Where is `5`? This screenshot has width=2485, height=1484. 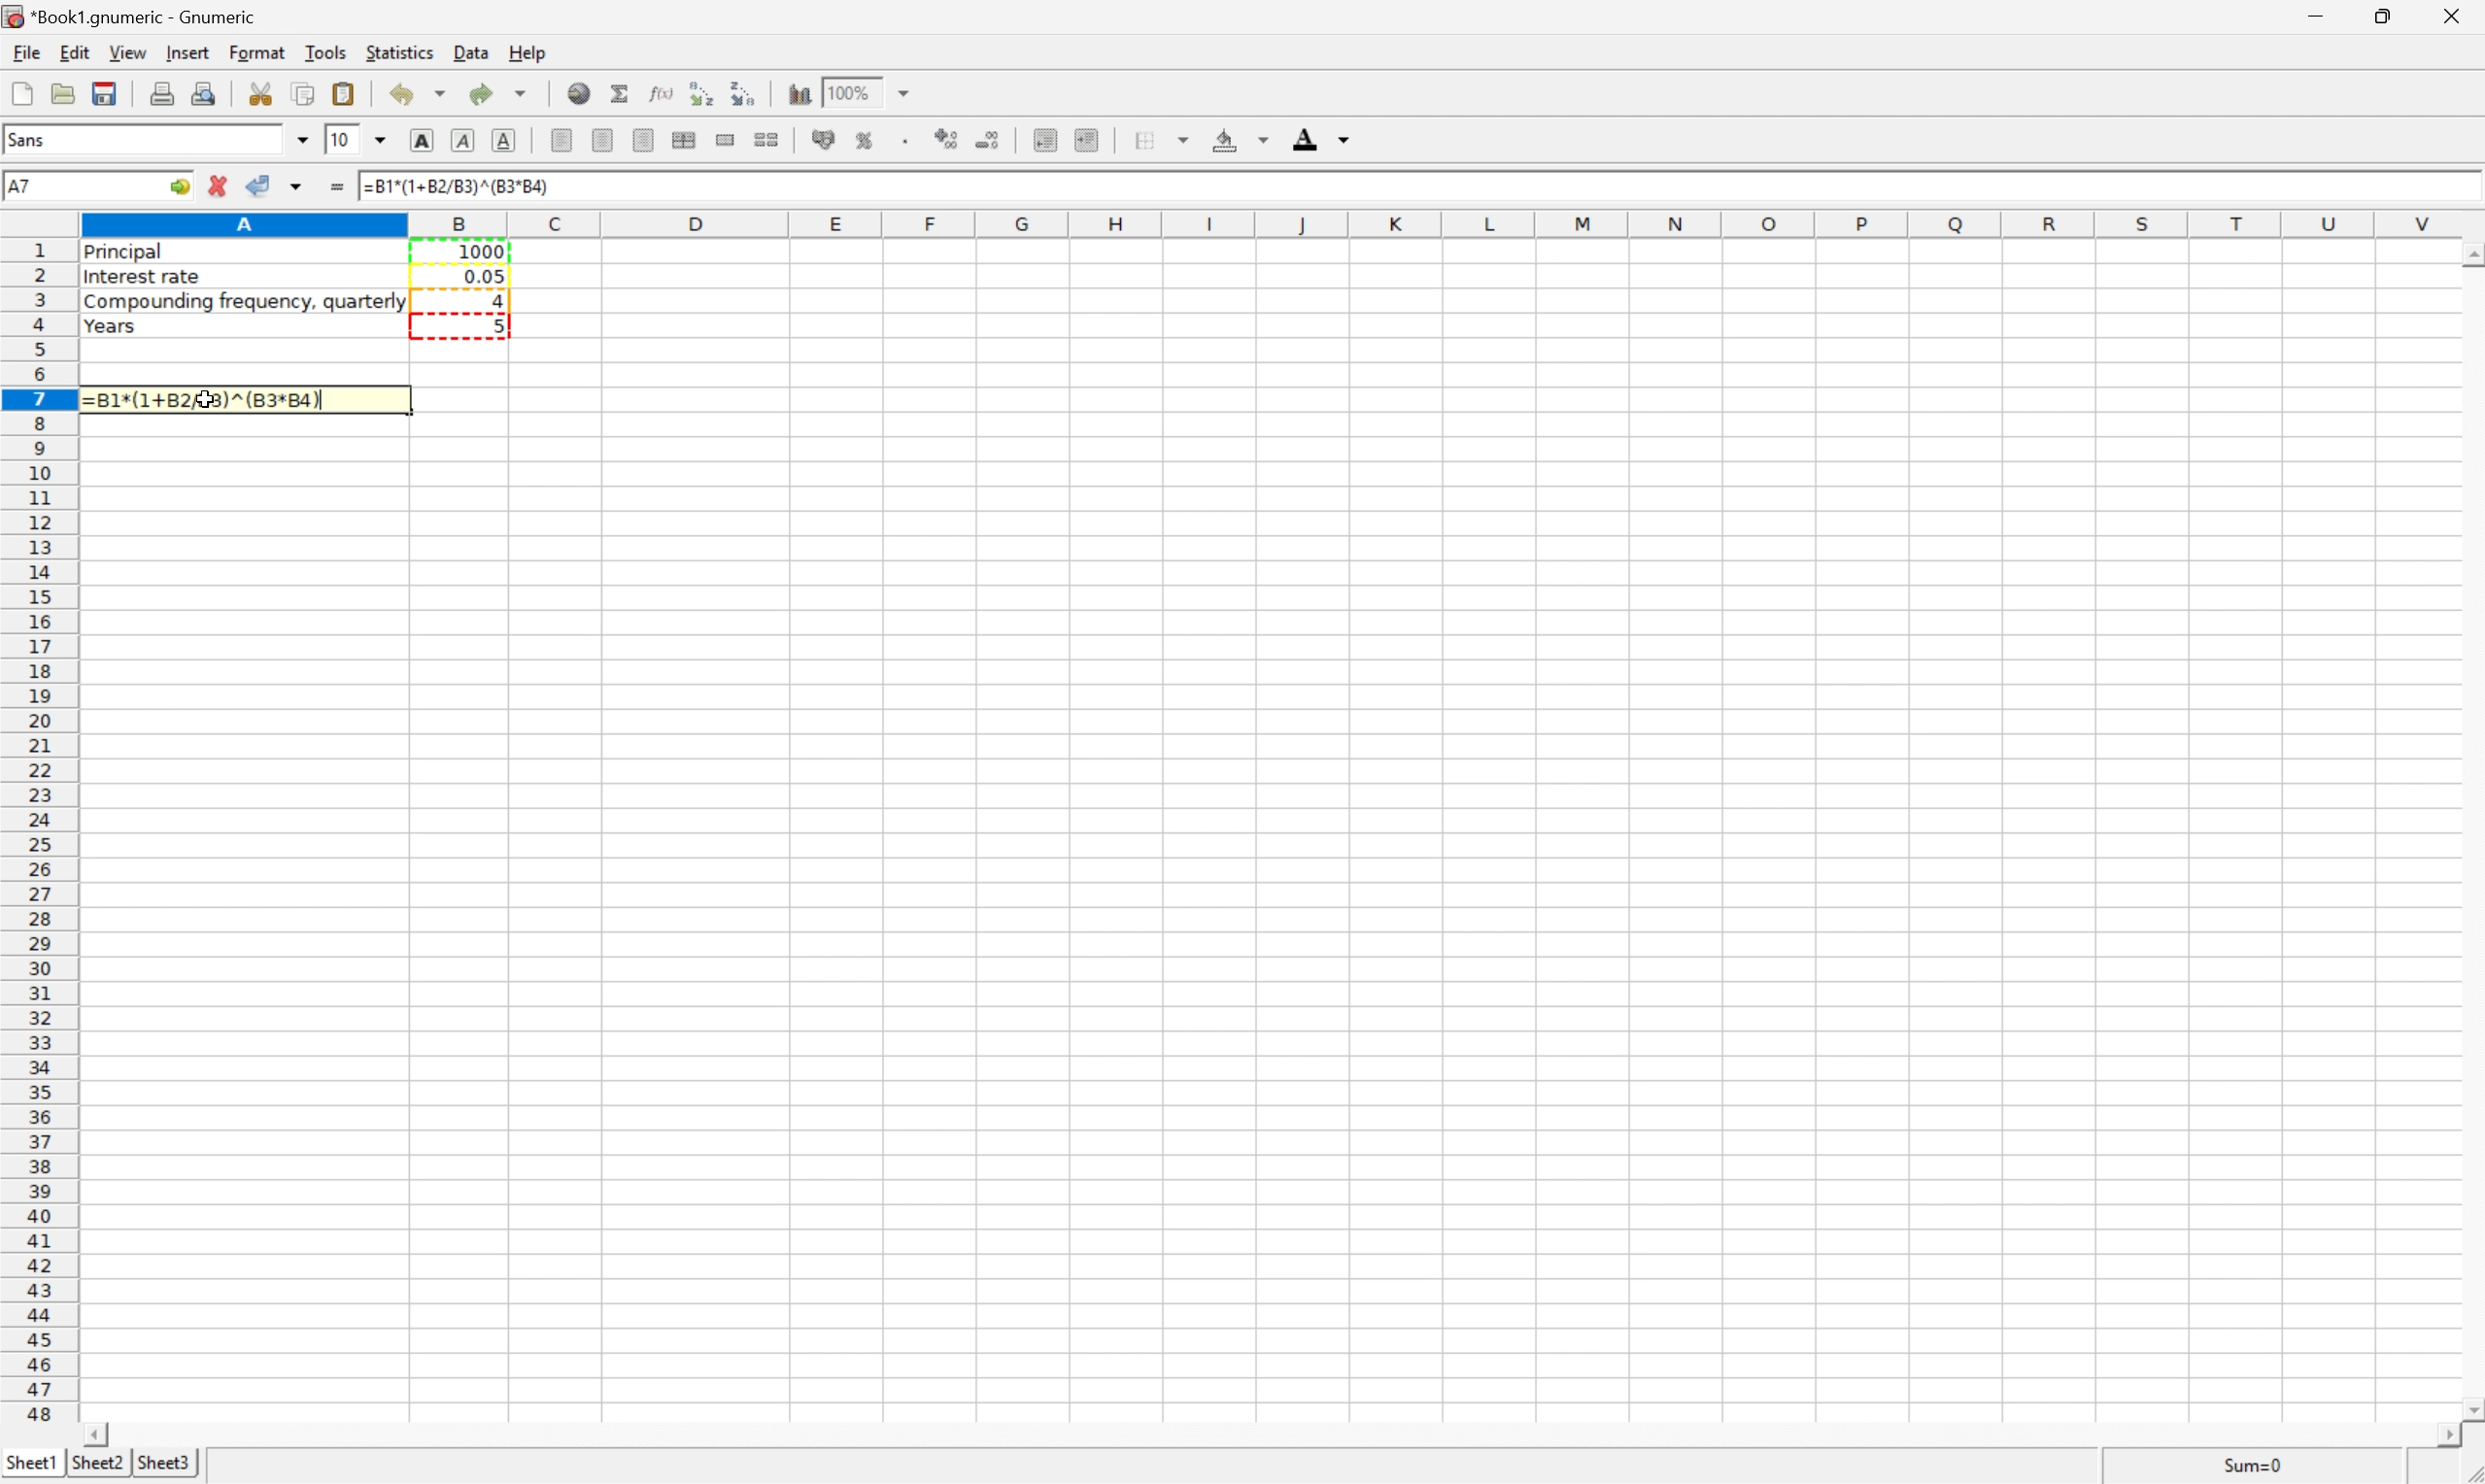 5 is located at coordinates (494, 324).